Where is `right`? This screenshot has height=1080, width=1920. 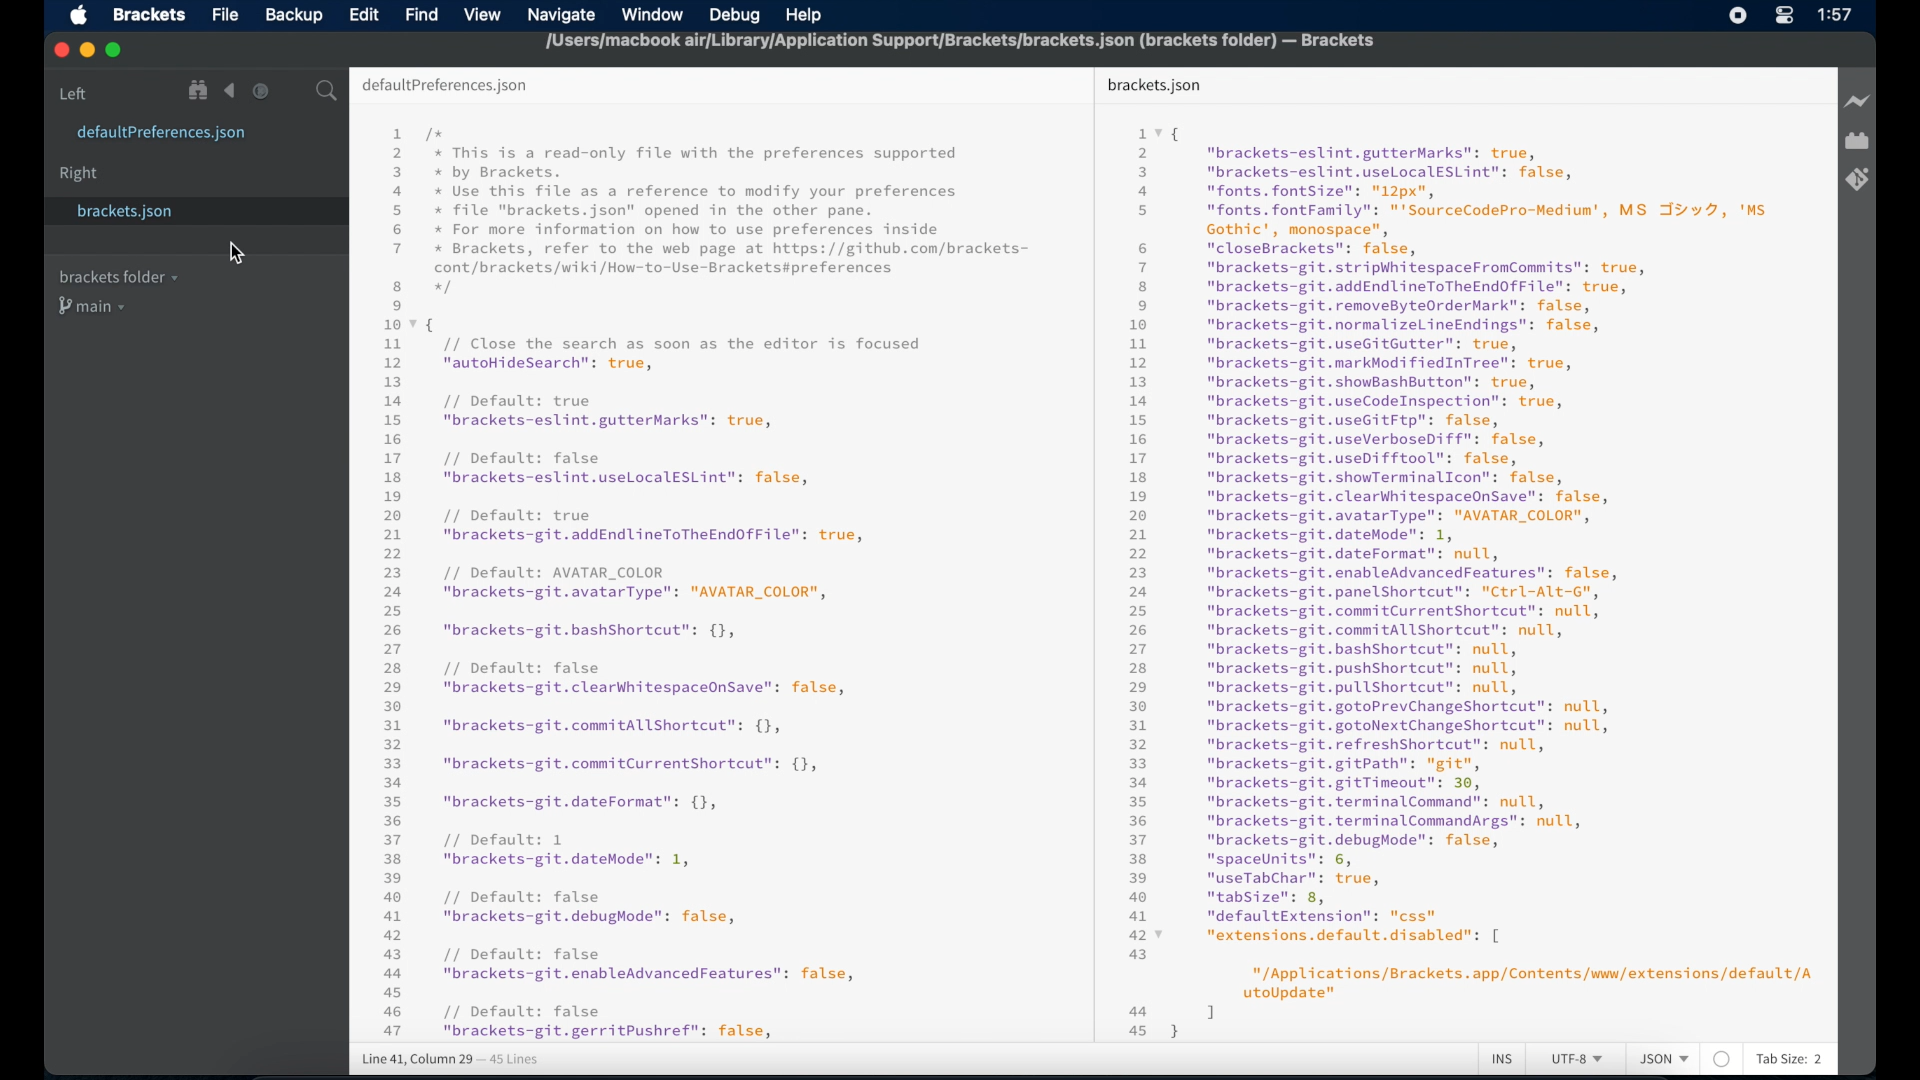
right is located at coordinates (80, 174).